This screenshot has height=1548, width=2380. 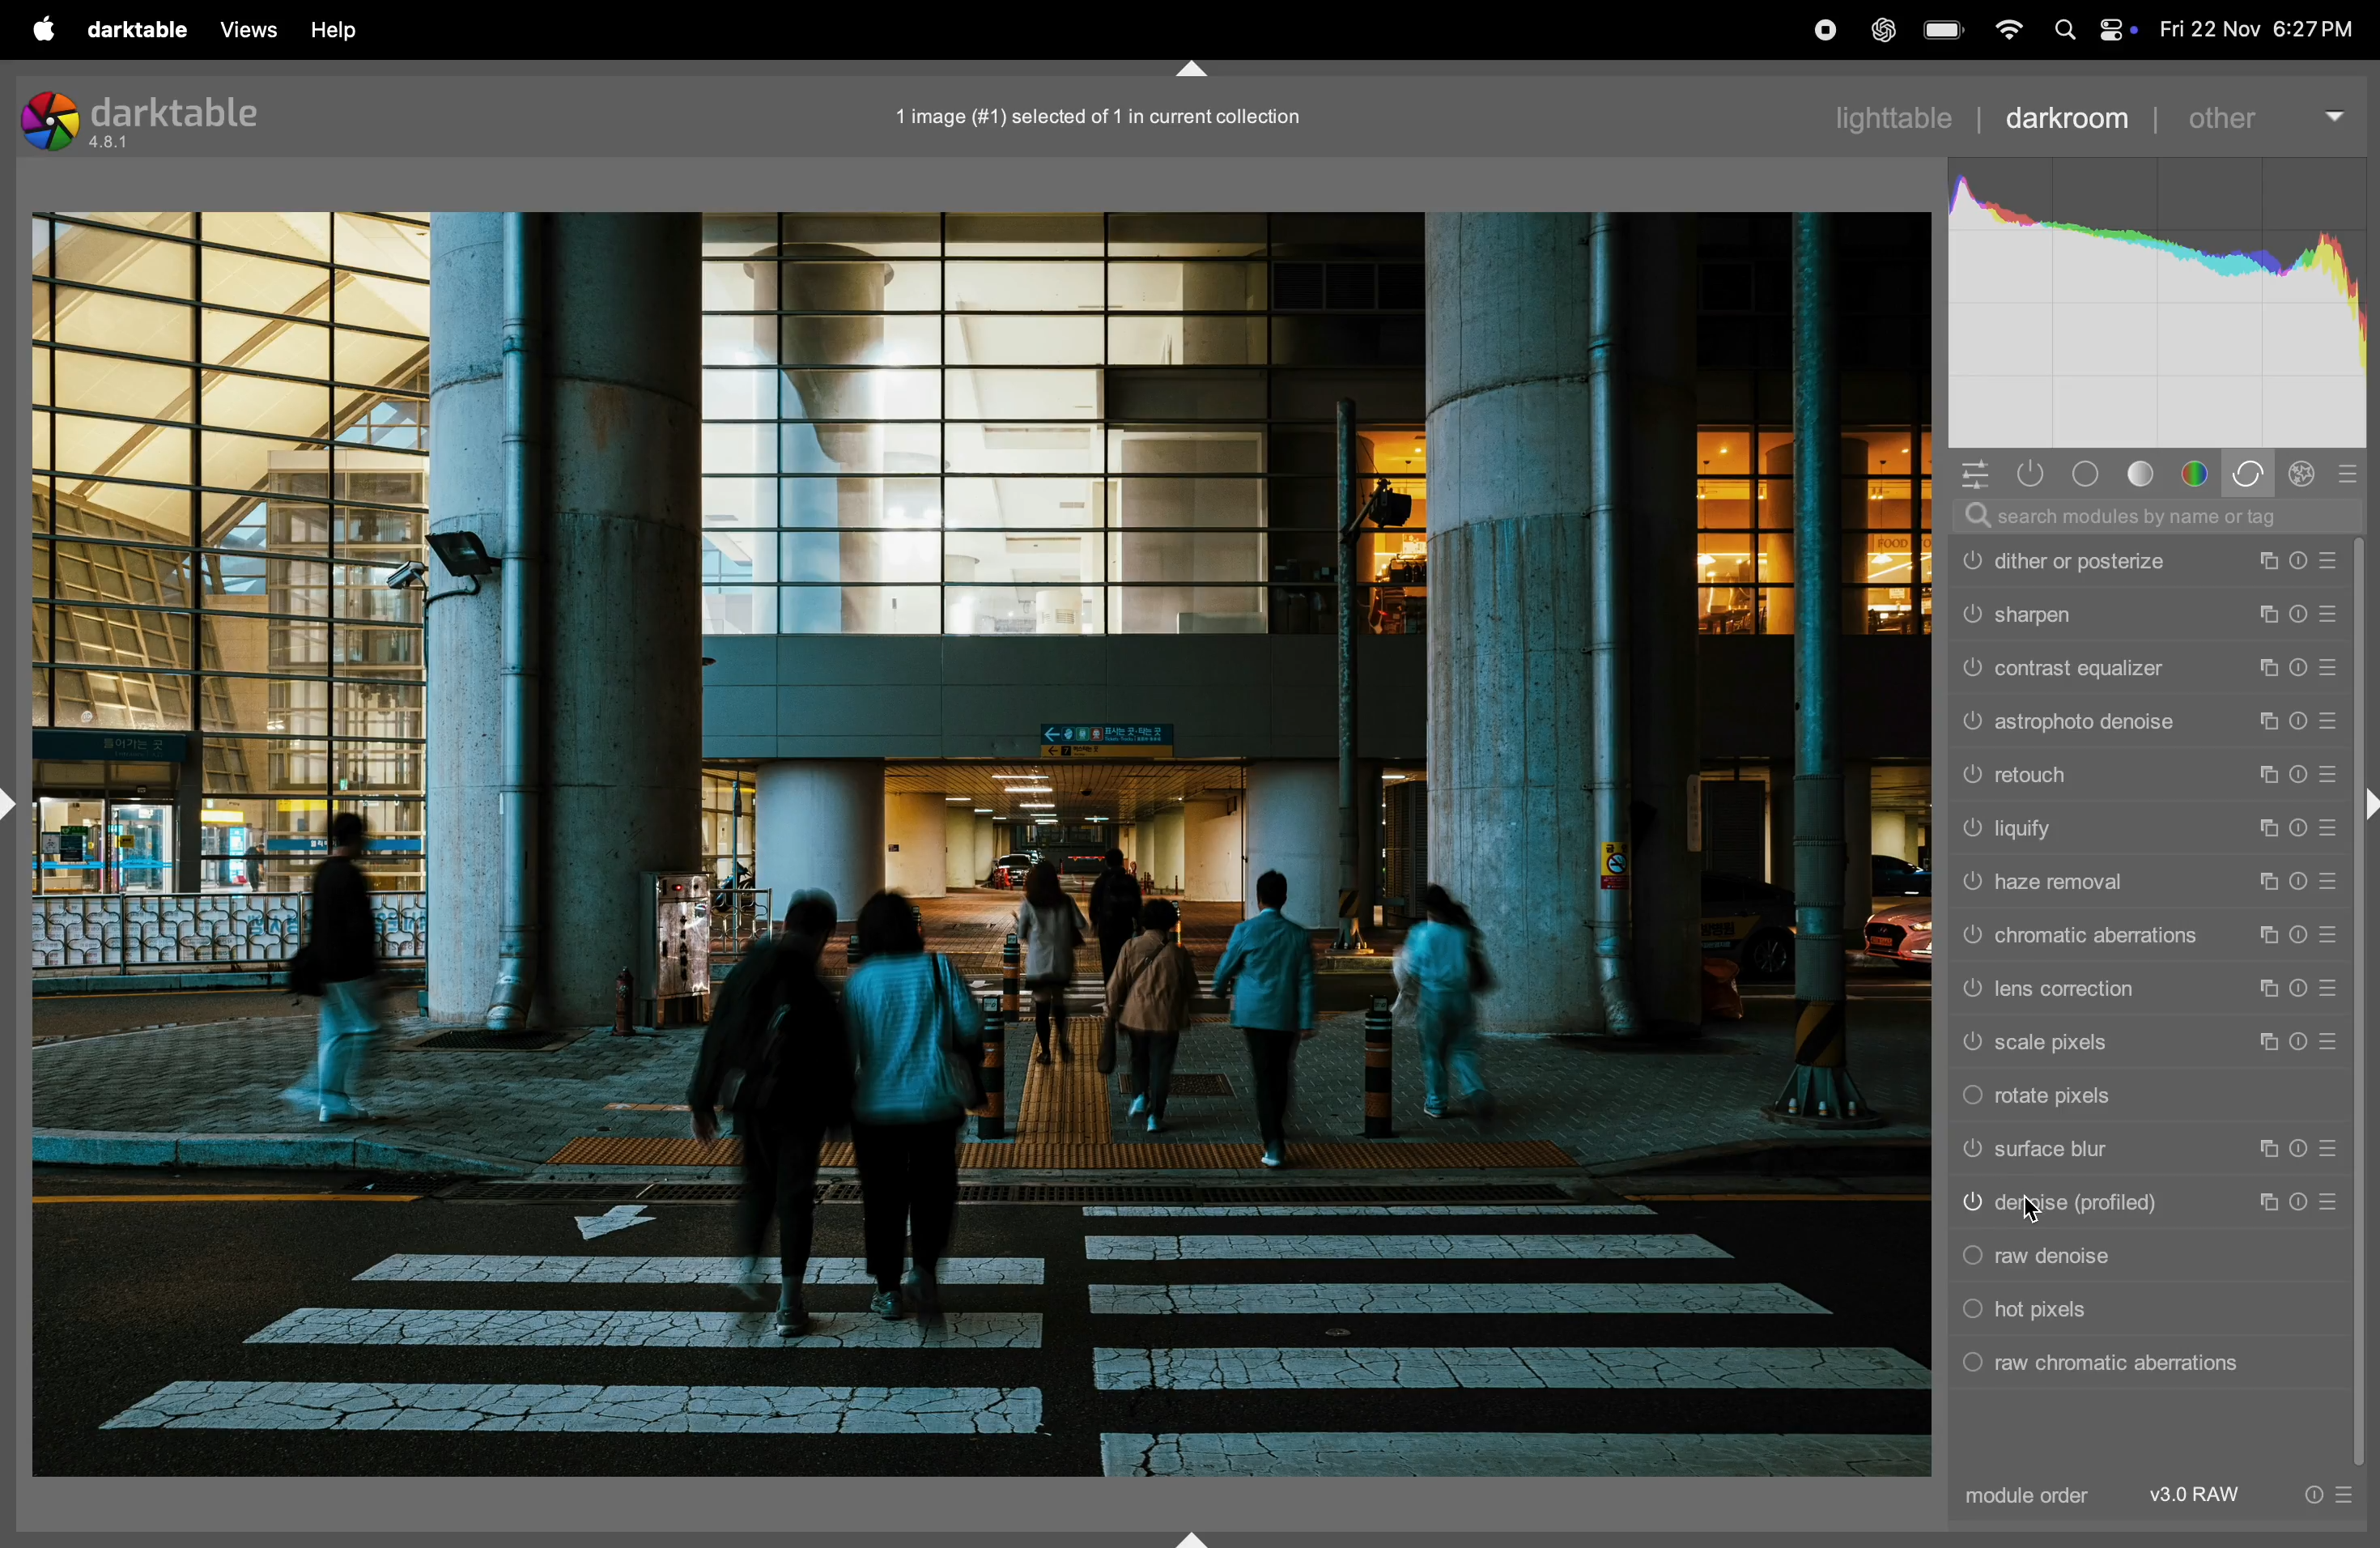 I want to click on searchbar, so click(x=2157, y=519).